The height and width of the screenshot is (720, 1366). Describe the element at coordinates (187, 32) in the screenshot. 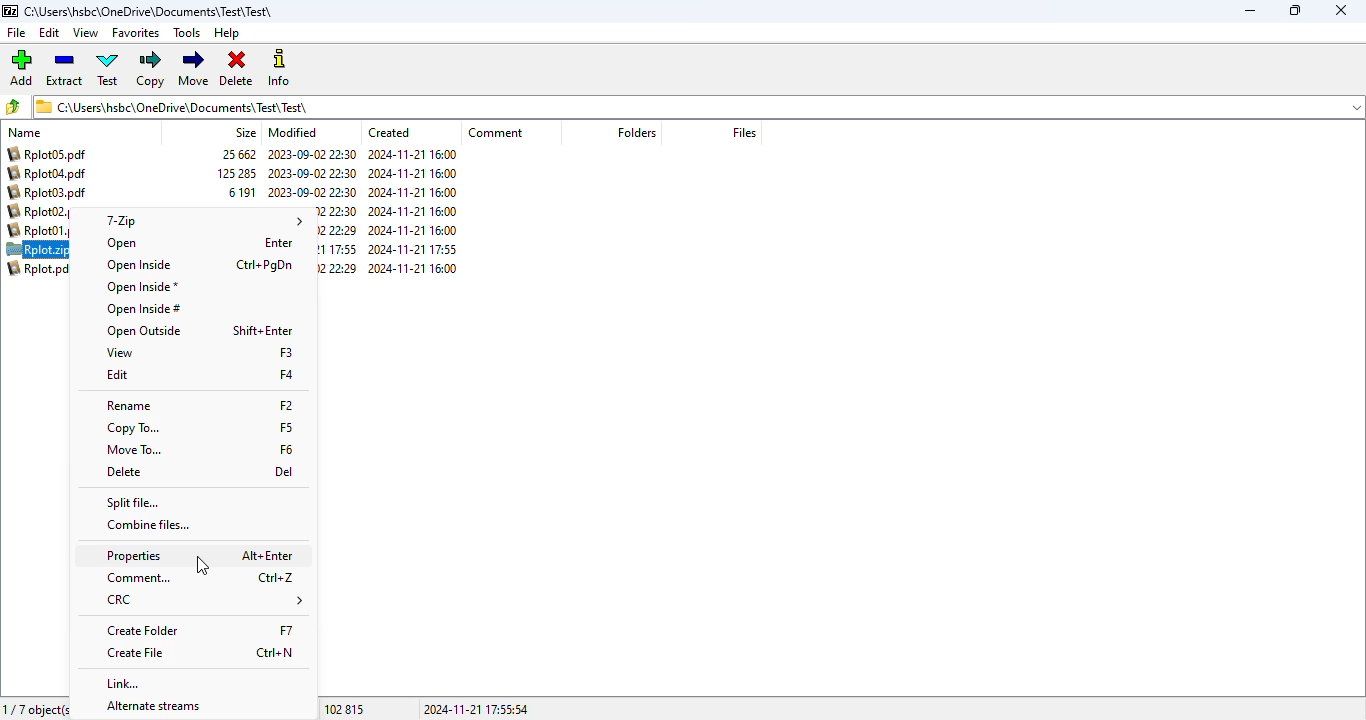

I see `tools` at that location.